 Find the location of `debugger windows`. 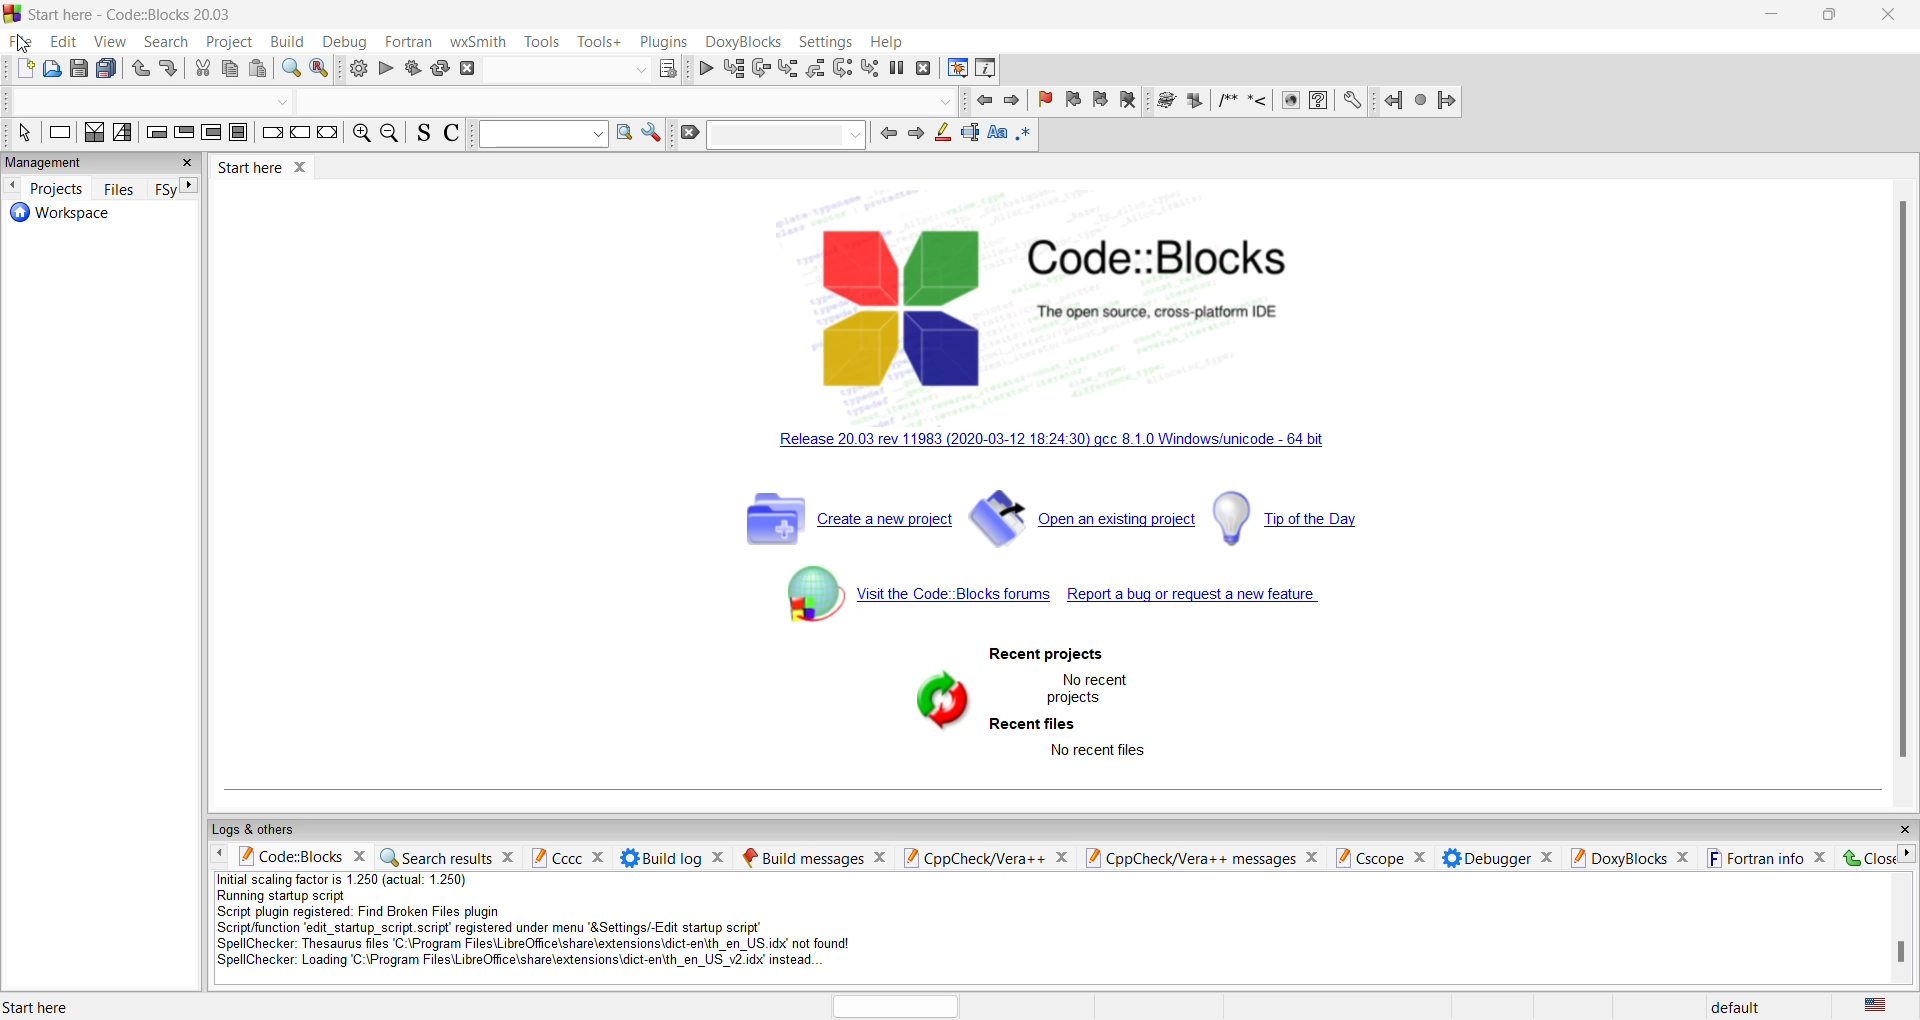

debugger windows is located at coordinates (955, 70).